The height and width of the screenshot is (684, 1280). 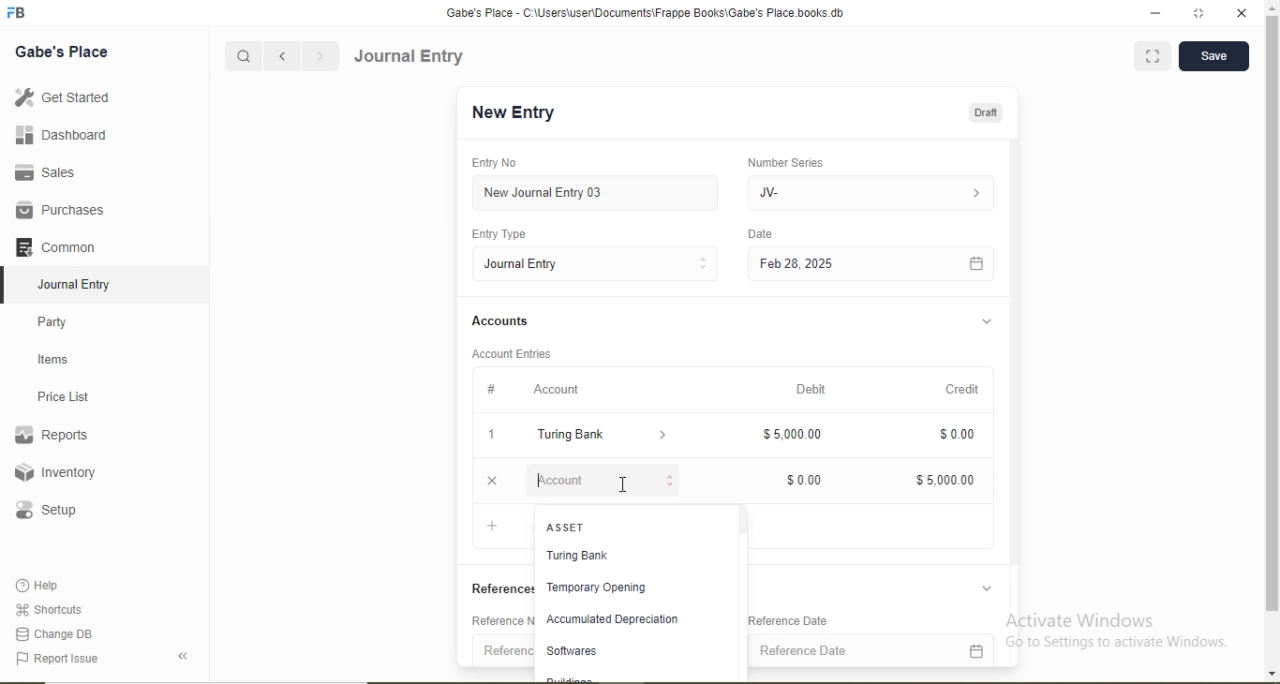 What do you see at coordinates (580, 555) in the screenshot?
I see `Turing Bank` at bounding box center [580, 555].